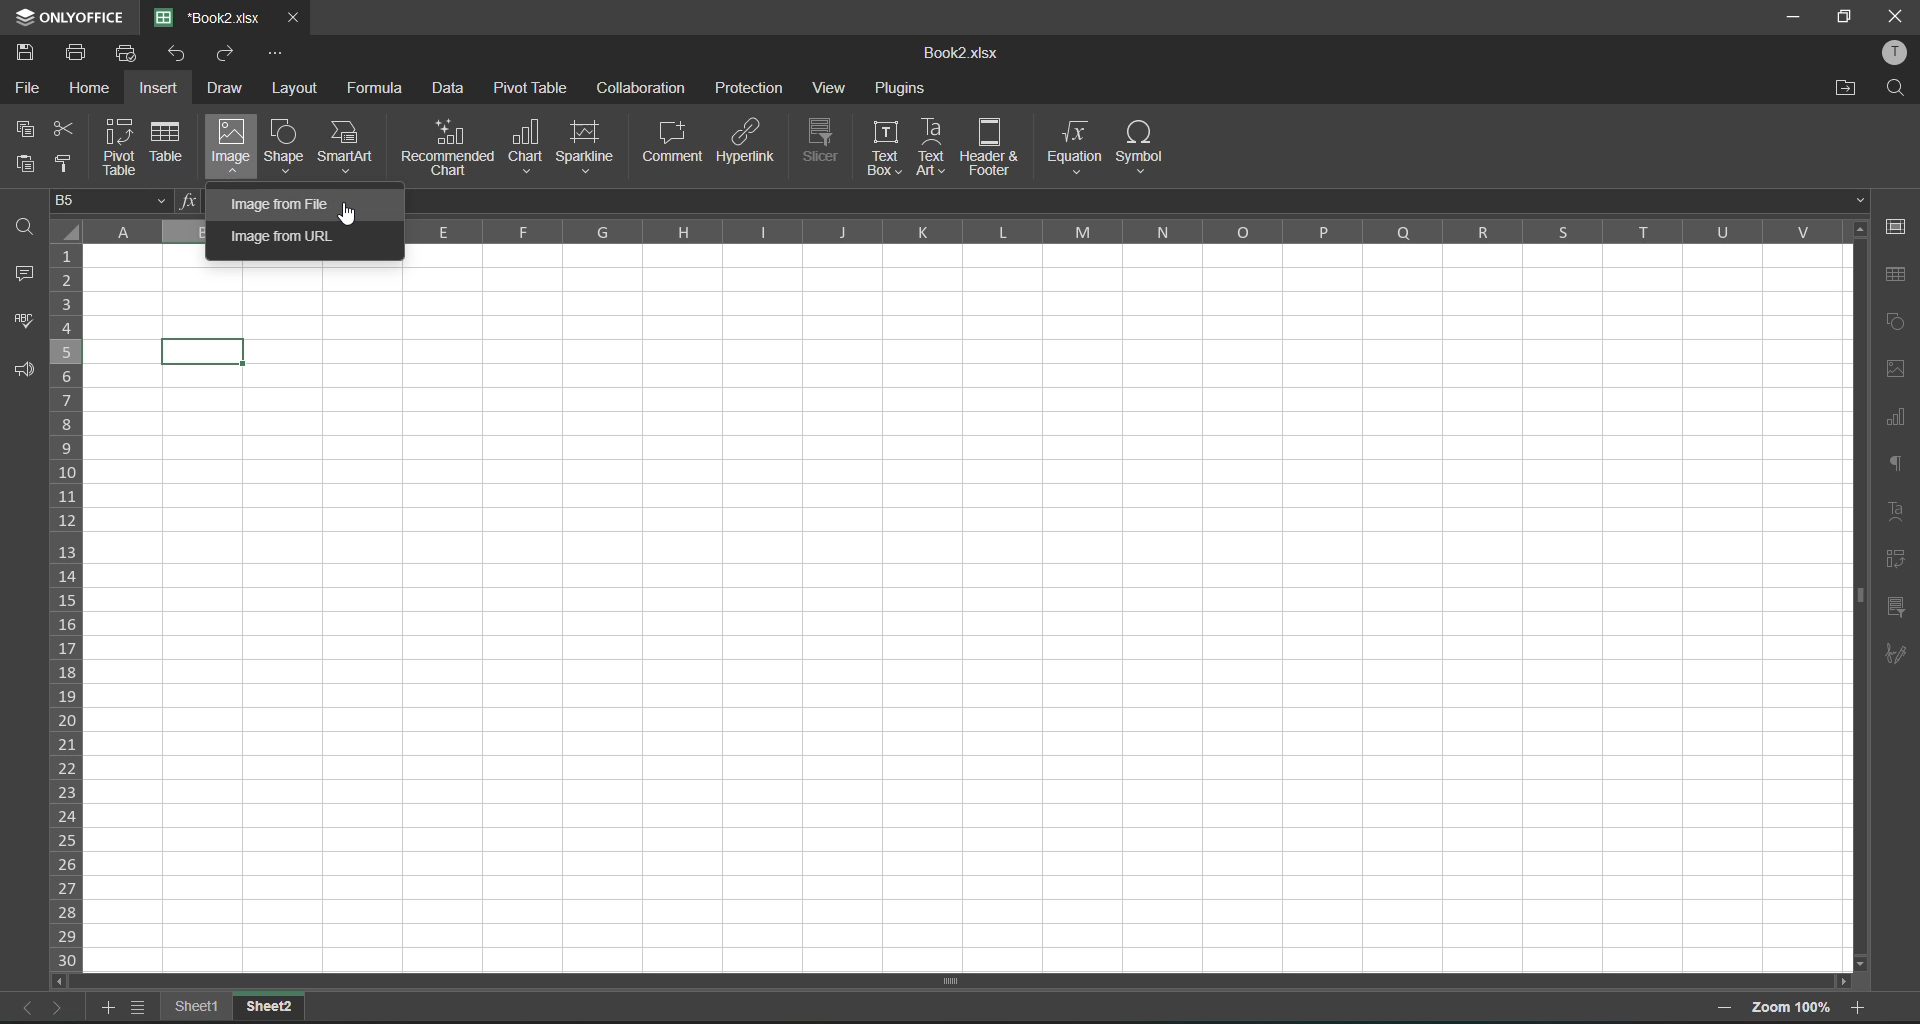 This screenshot has height=1024, width=1920. Describe the element at coordinates (641, 86) in the screenshot. I see `collaboration` at that location.